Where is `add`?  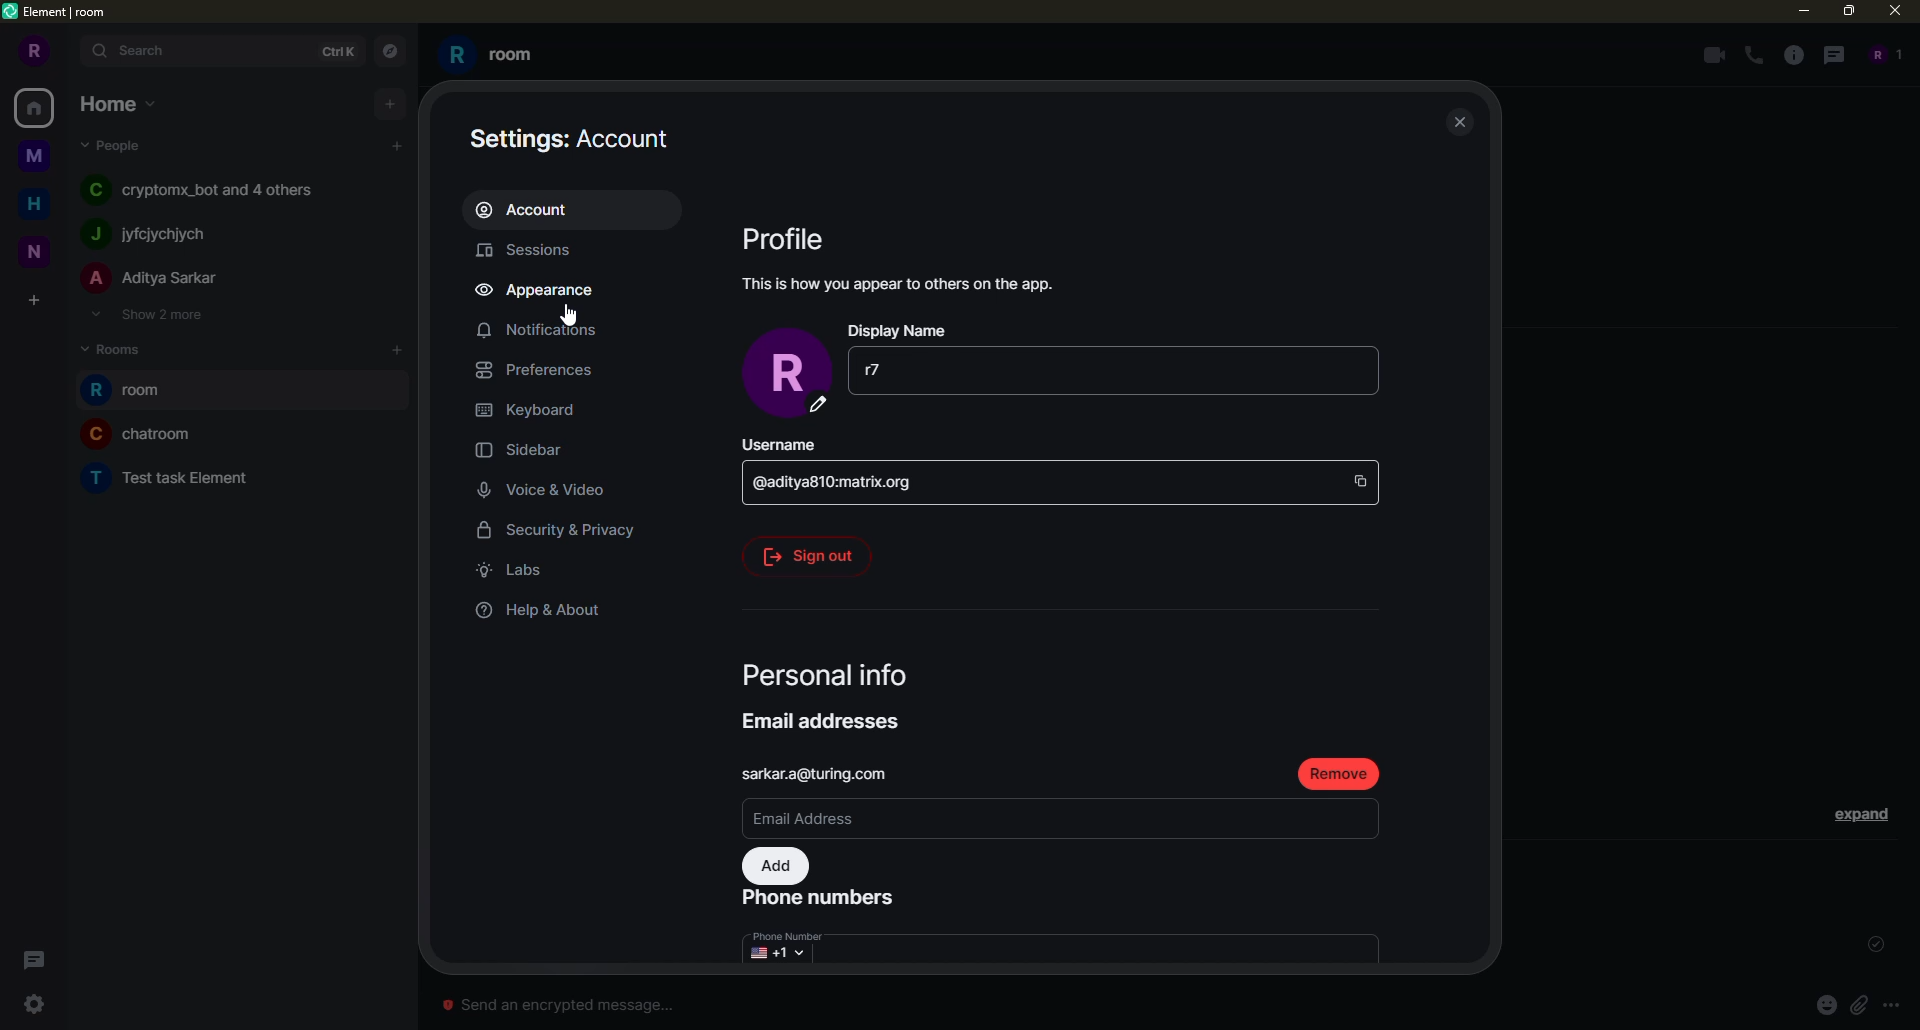
add is located at coordinates (397, 146).